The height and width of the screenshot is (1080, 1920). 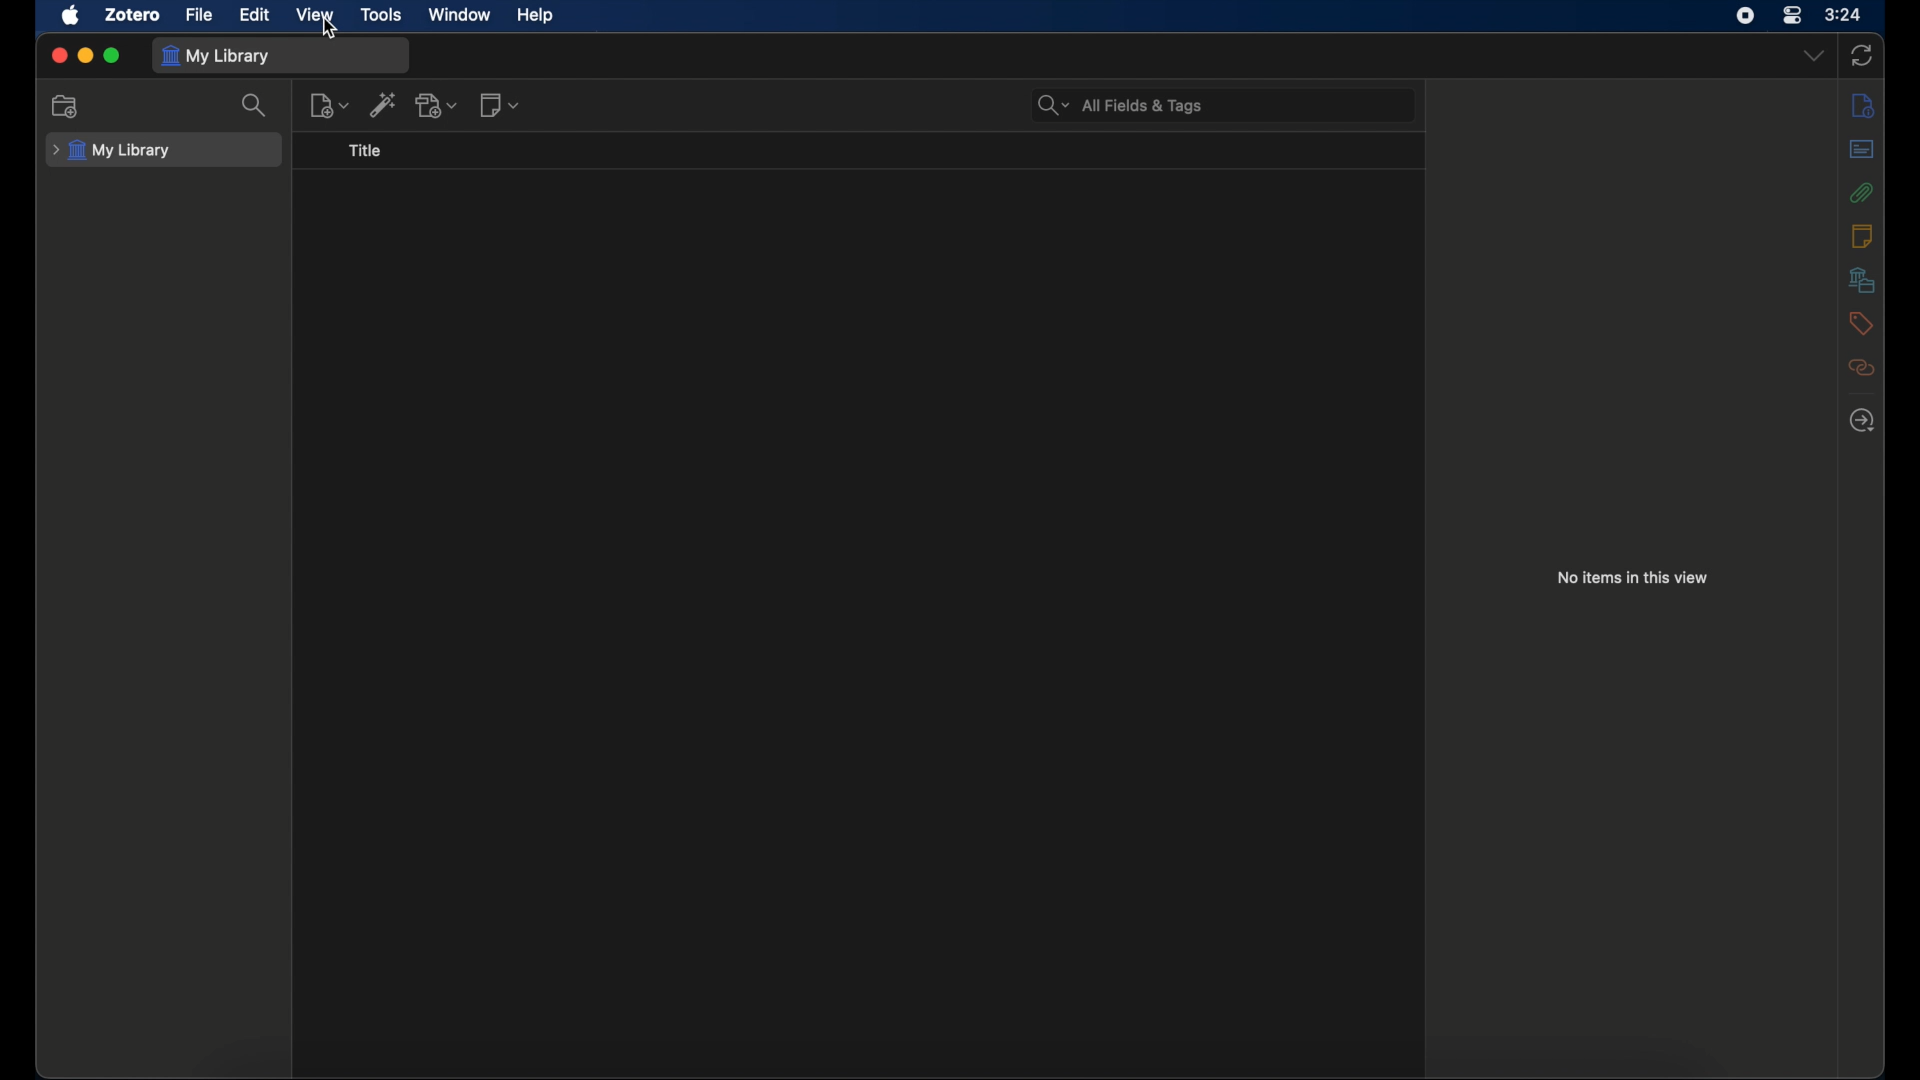 What do you see at coordinates (65, 106) in the screenshot?
I see `new collections` at bounding box center [65, 106].